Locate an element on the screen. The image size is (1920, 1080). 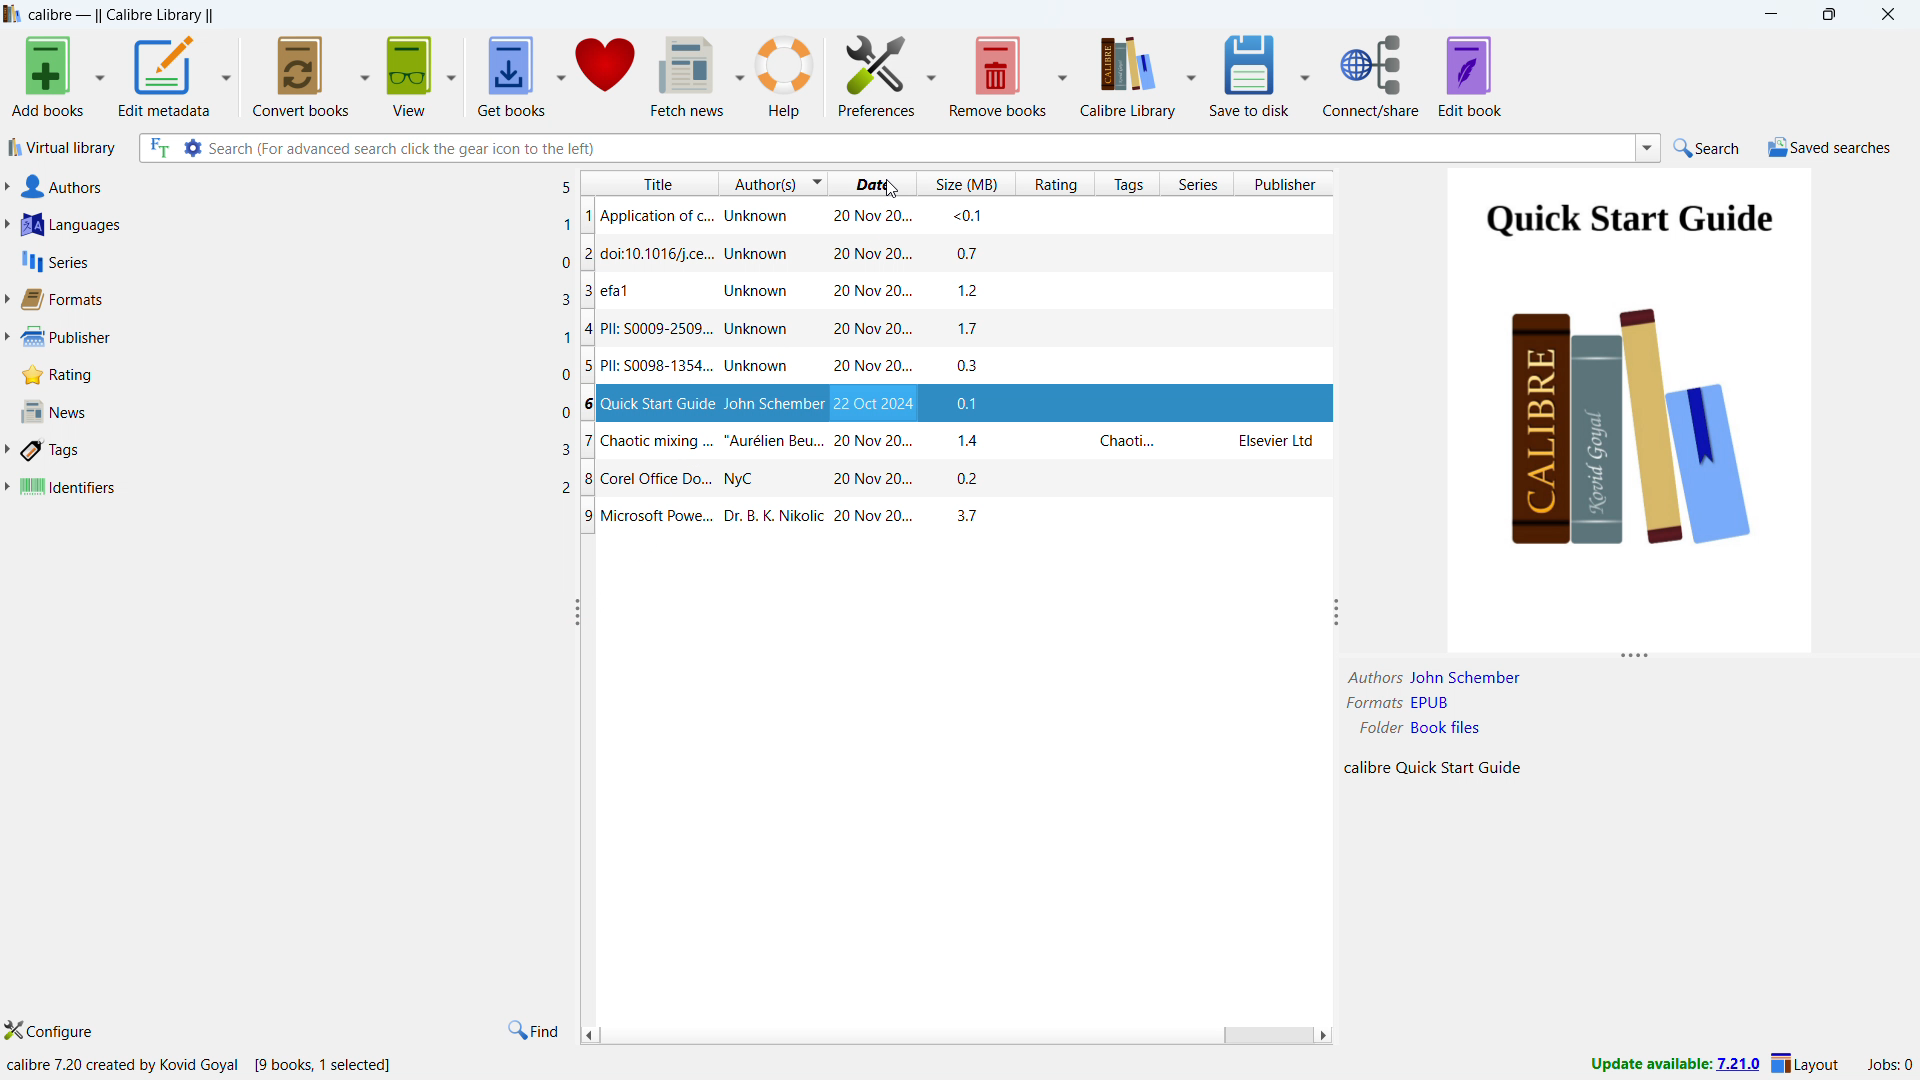
calibre library options is located at coordinates (1192, 73).